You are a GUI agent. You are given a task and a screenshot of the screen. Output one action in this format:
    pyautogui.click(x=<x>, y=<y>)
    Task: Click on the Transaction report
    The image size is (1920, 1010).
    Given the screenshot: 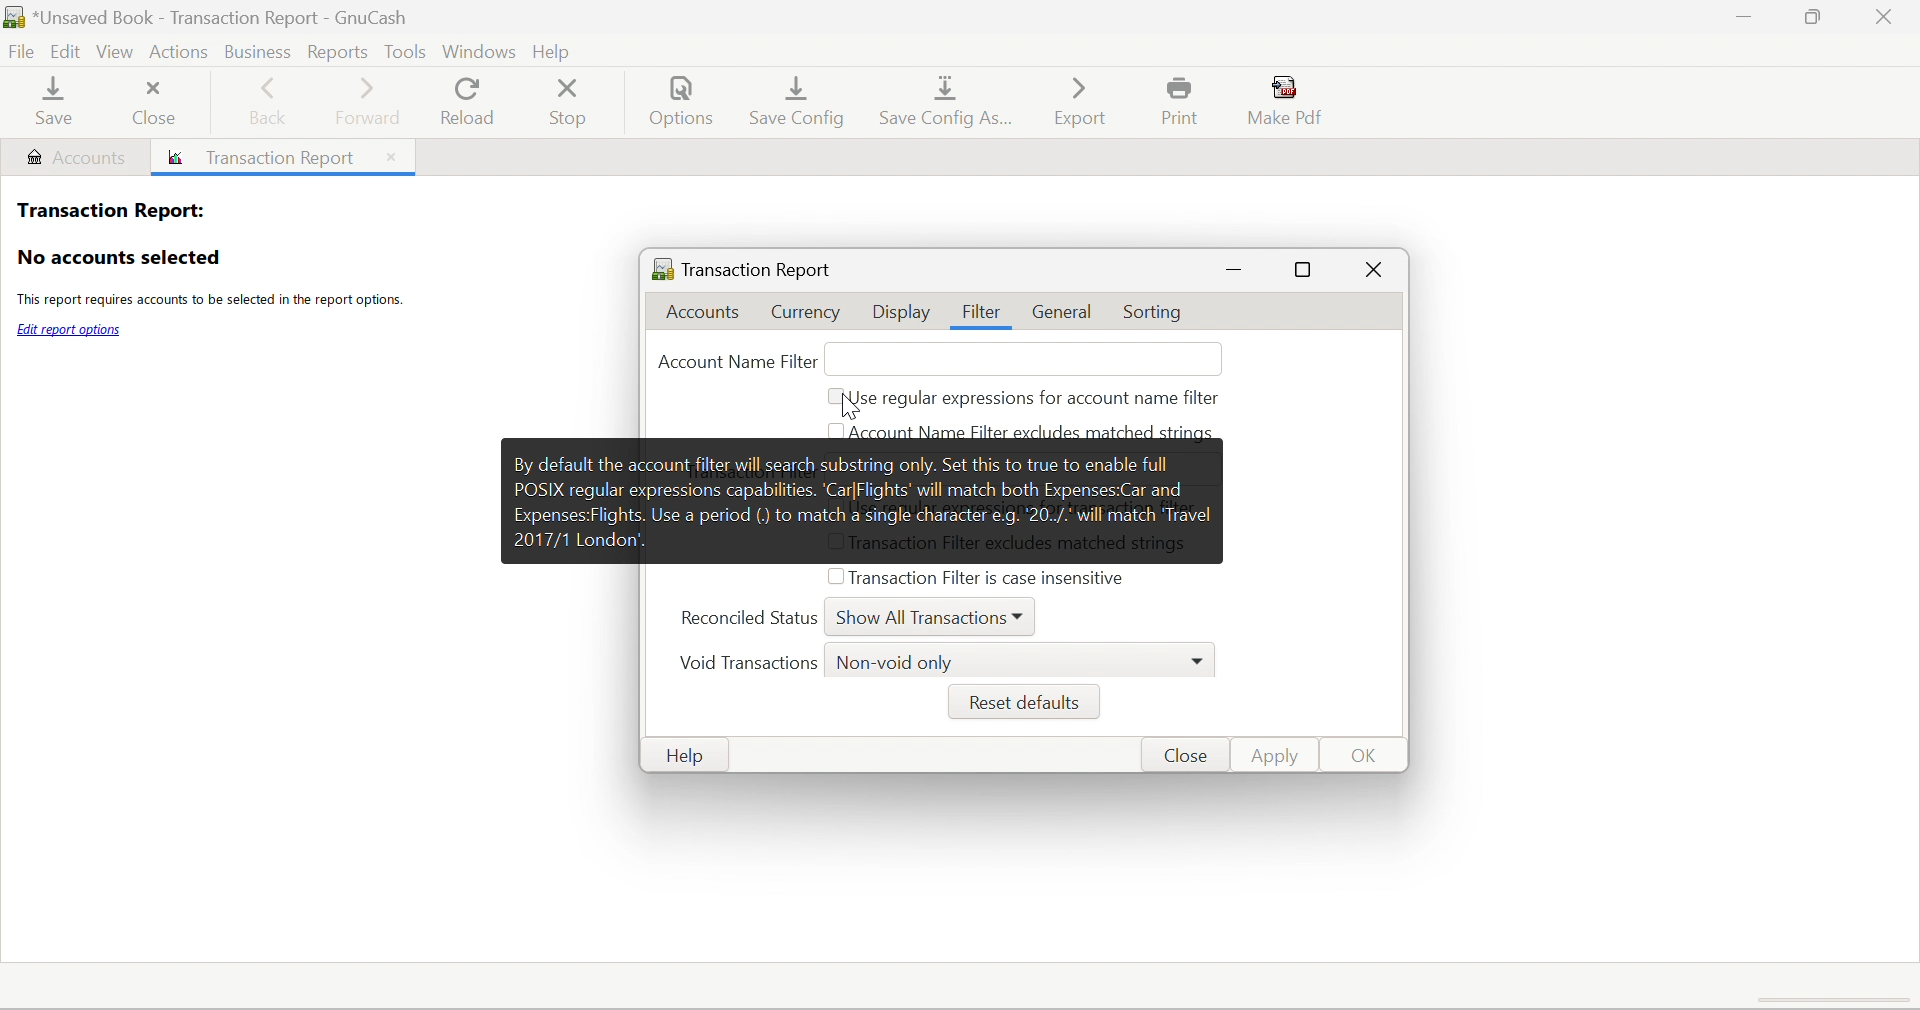 What is the action you would take?
    pyautogui.click(x=267, y=159)
    